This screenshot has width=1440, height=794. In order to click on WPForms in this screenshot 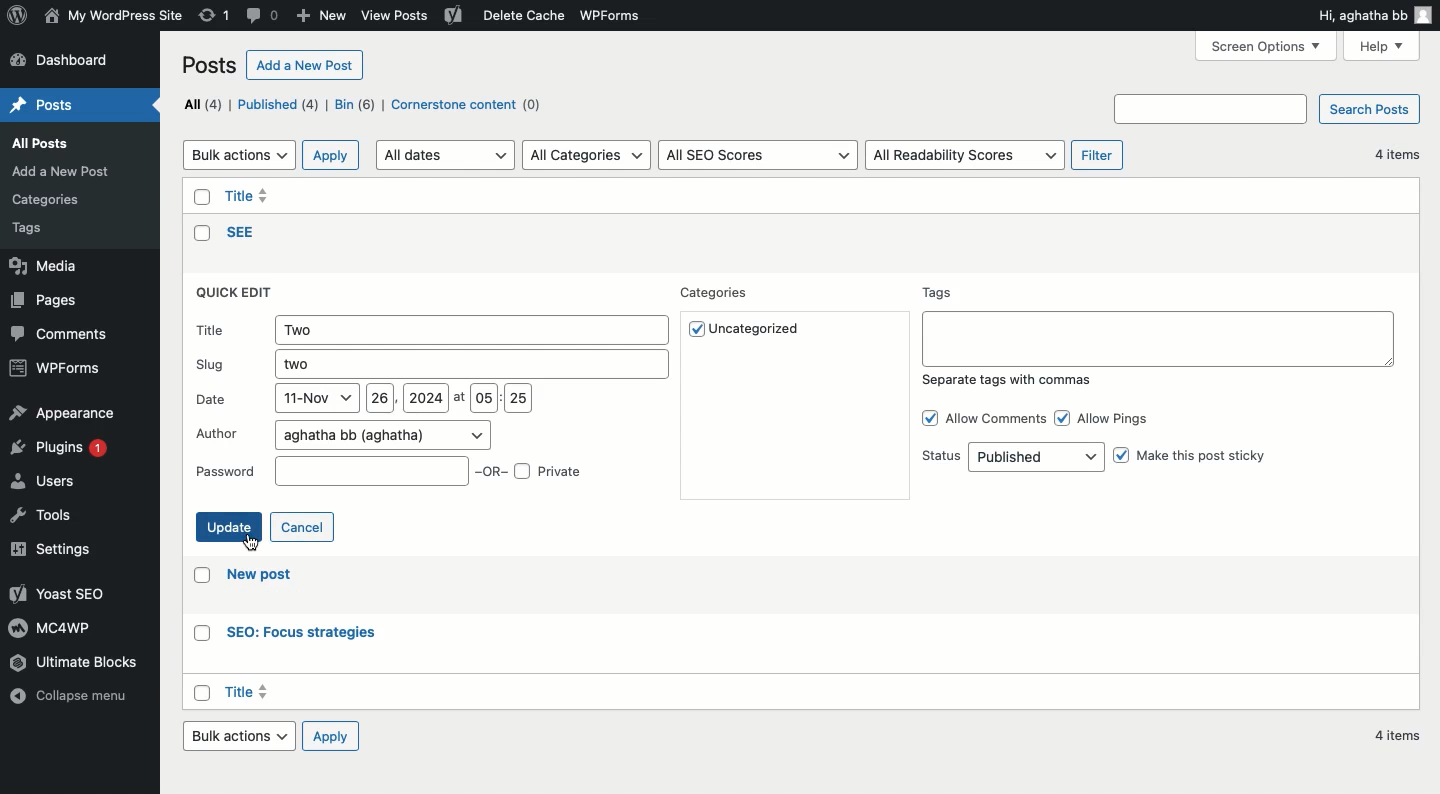, I will do `click(620, 14)`.